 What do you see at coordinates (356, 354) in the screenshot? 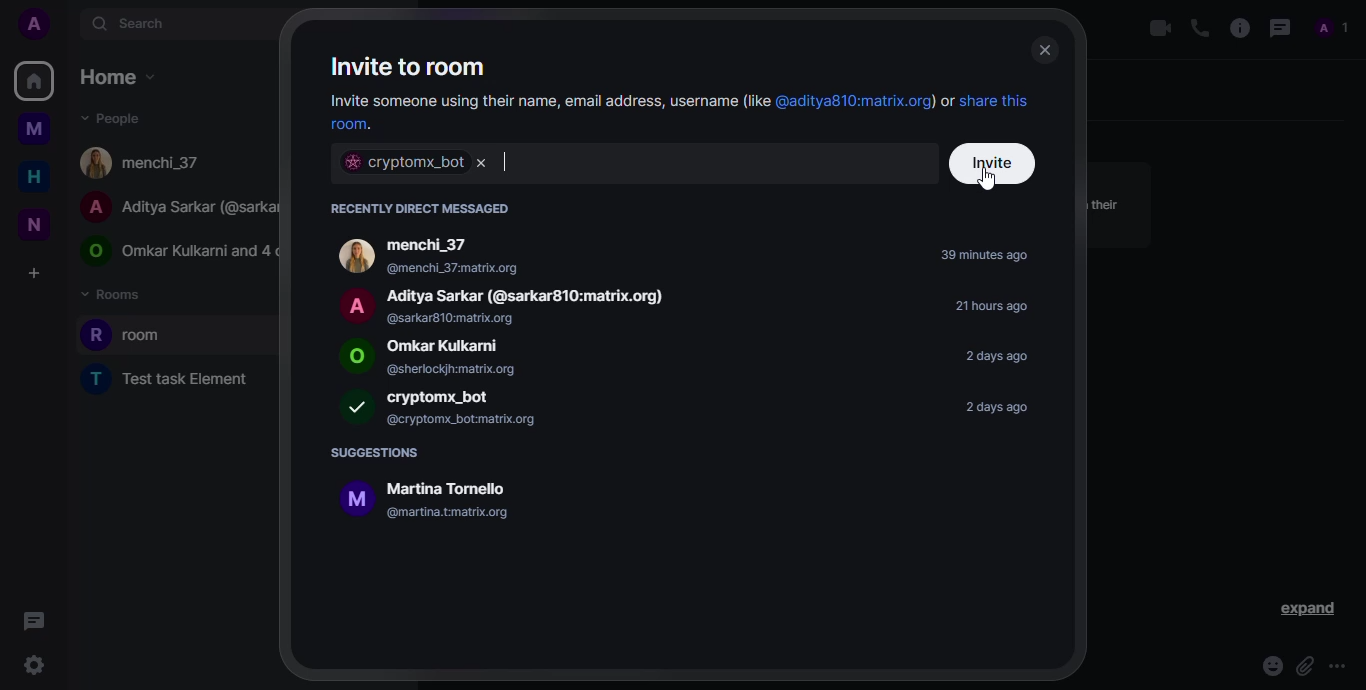
I see `logo` at bounding box center [356, 354].